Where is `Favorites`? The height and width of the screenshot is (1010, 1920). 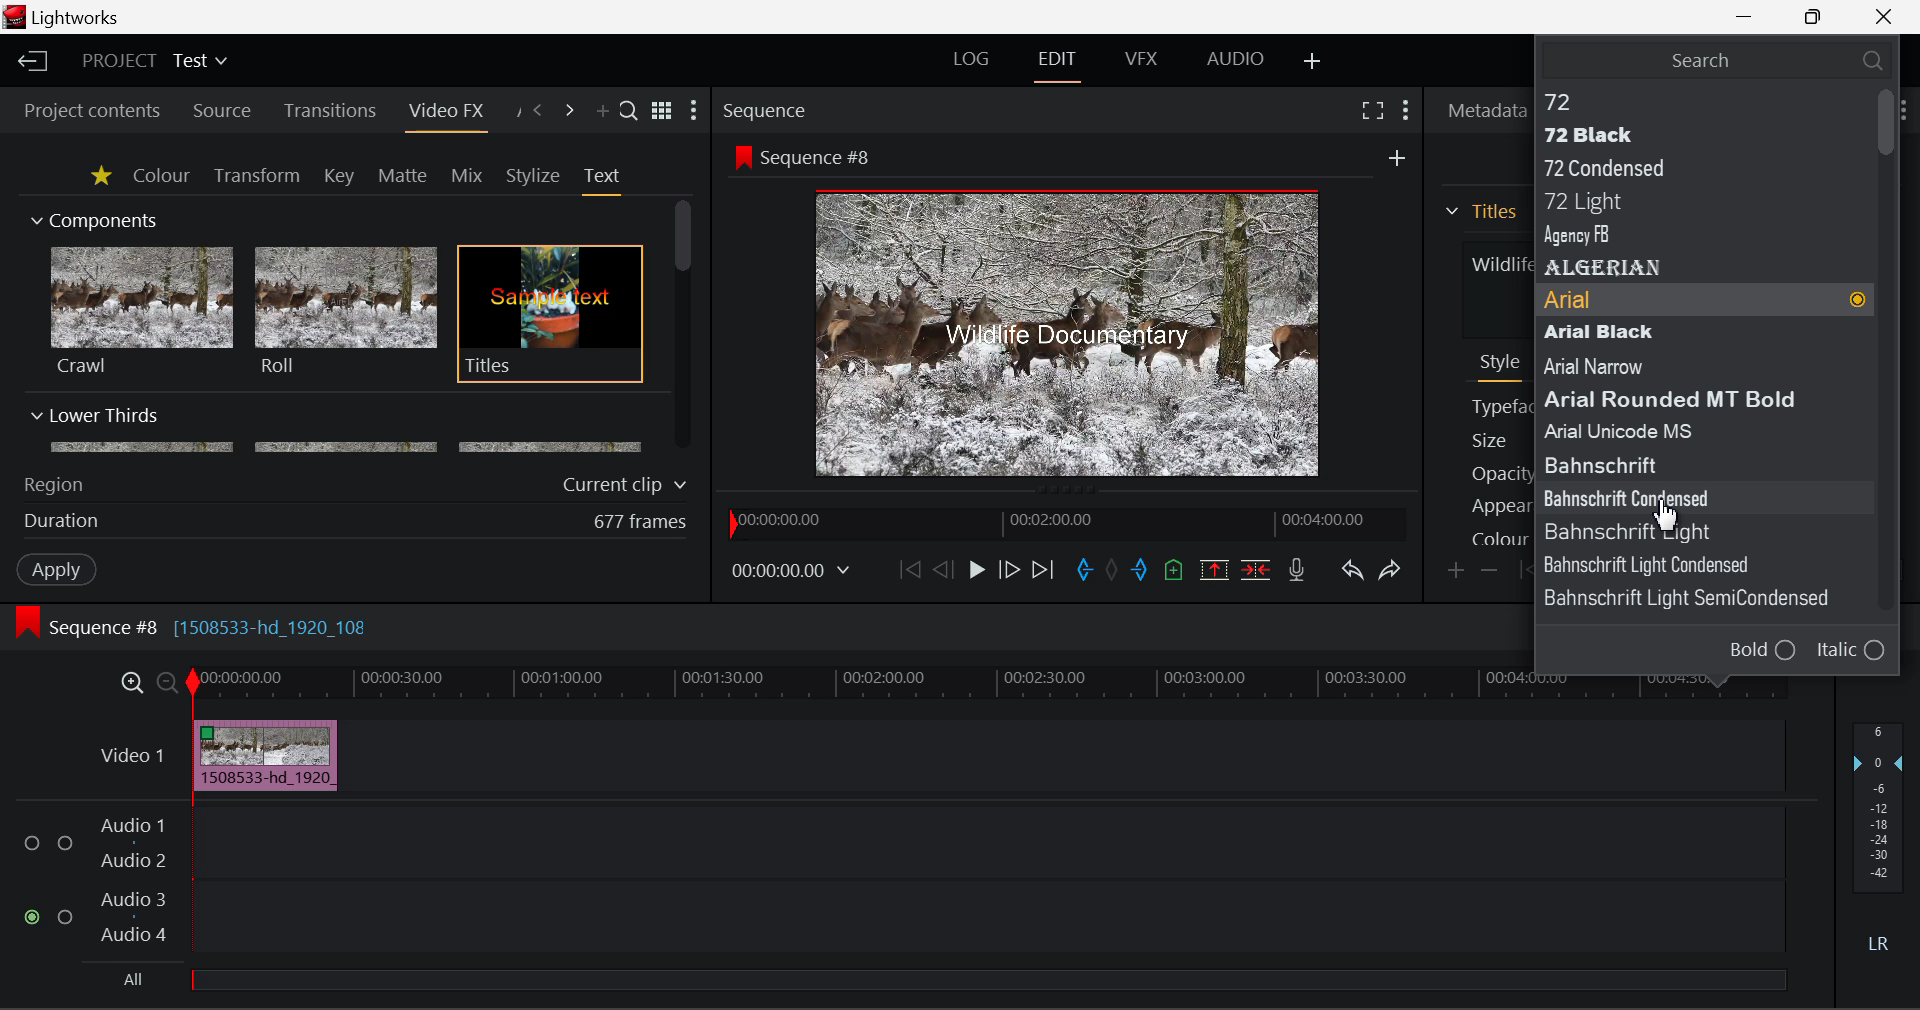
Favorites is located at coordinates (103, 177).